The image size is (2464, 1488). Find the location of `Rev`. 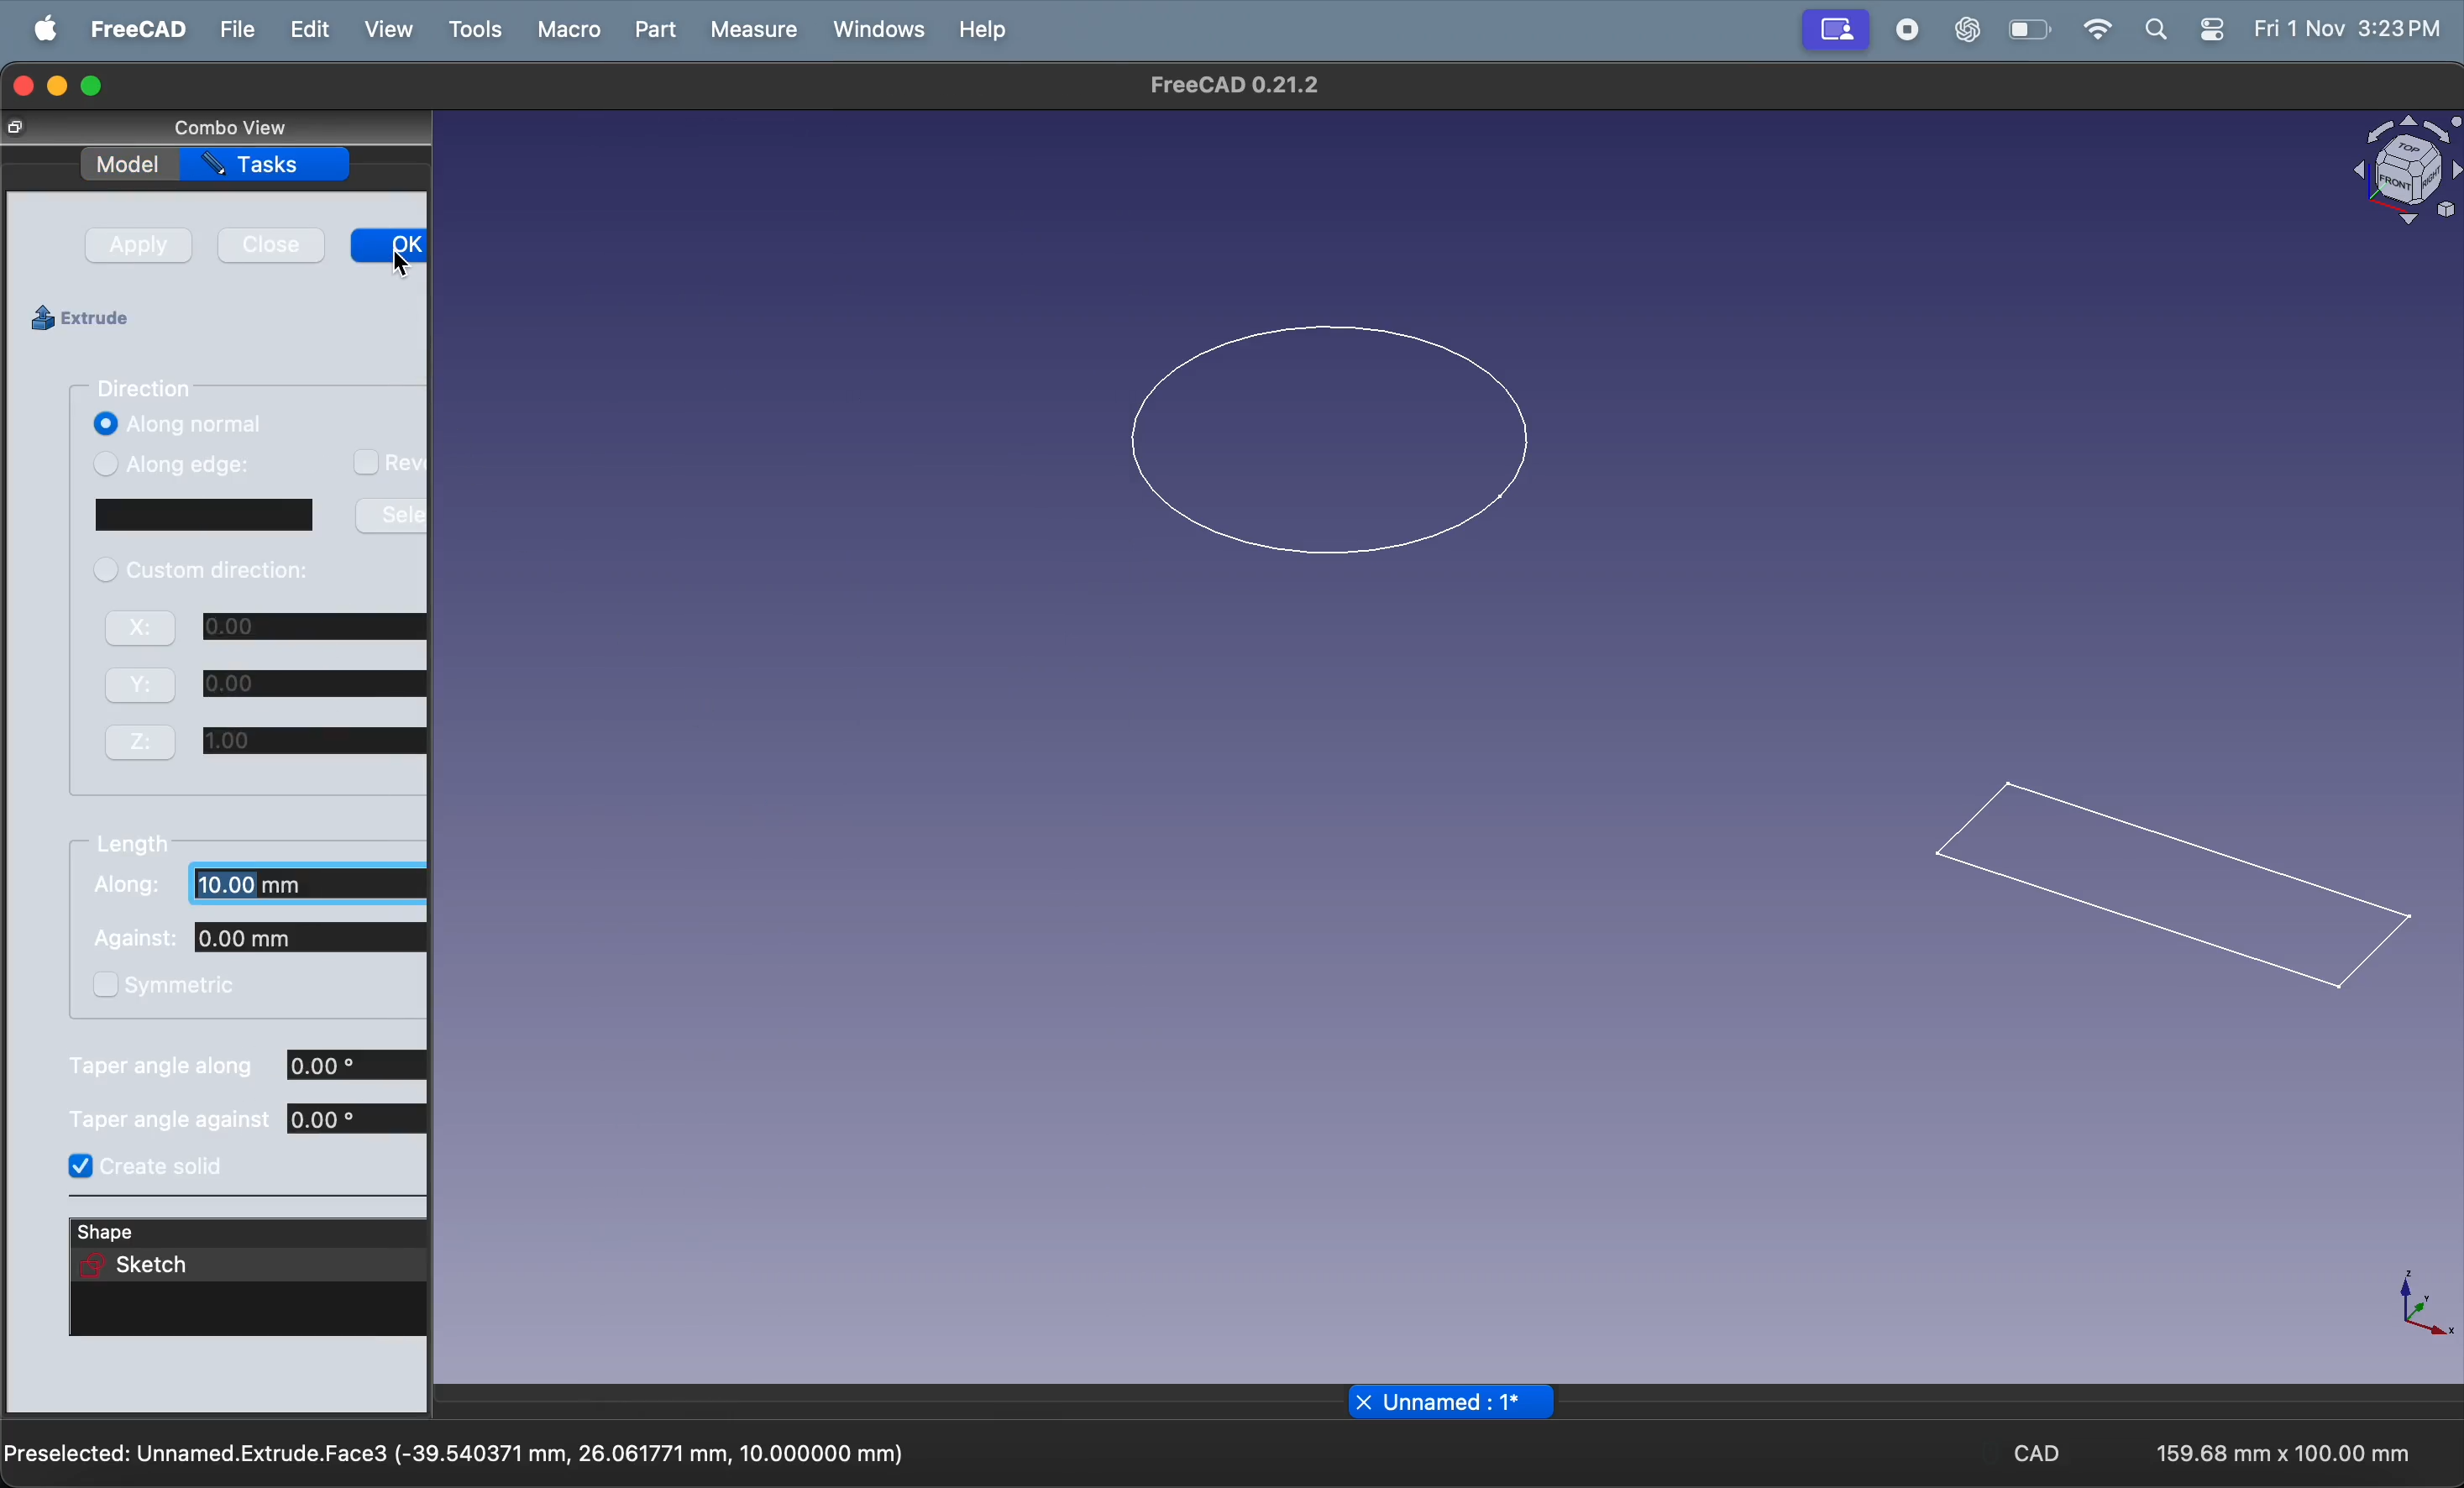

Rev is located at coordinates (385, 464).